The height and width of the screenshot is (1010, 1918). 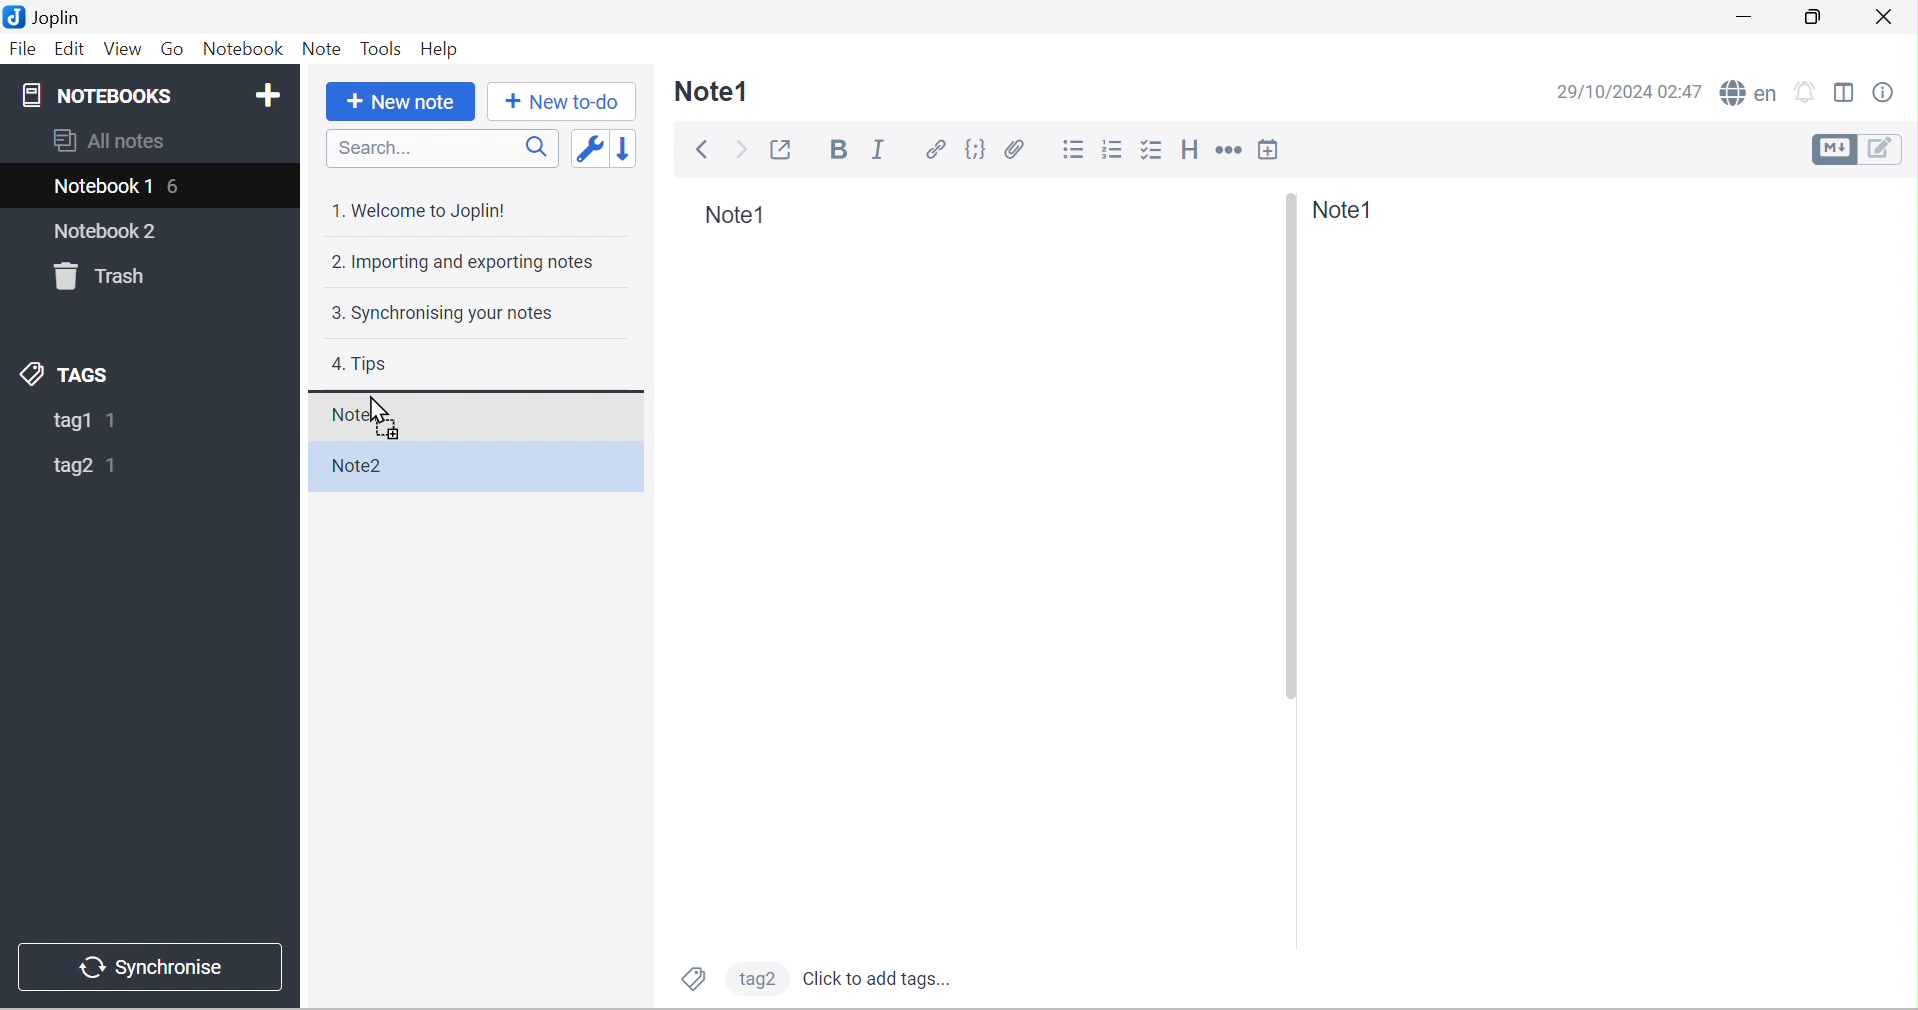 What do you see at coordinates (363, 365) in the screenshot?
I see `Tips` at bounding box center [363, 365].